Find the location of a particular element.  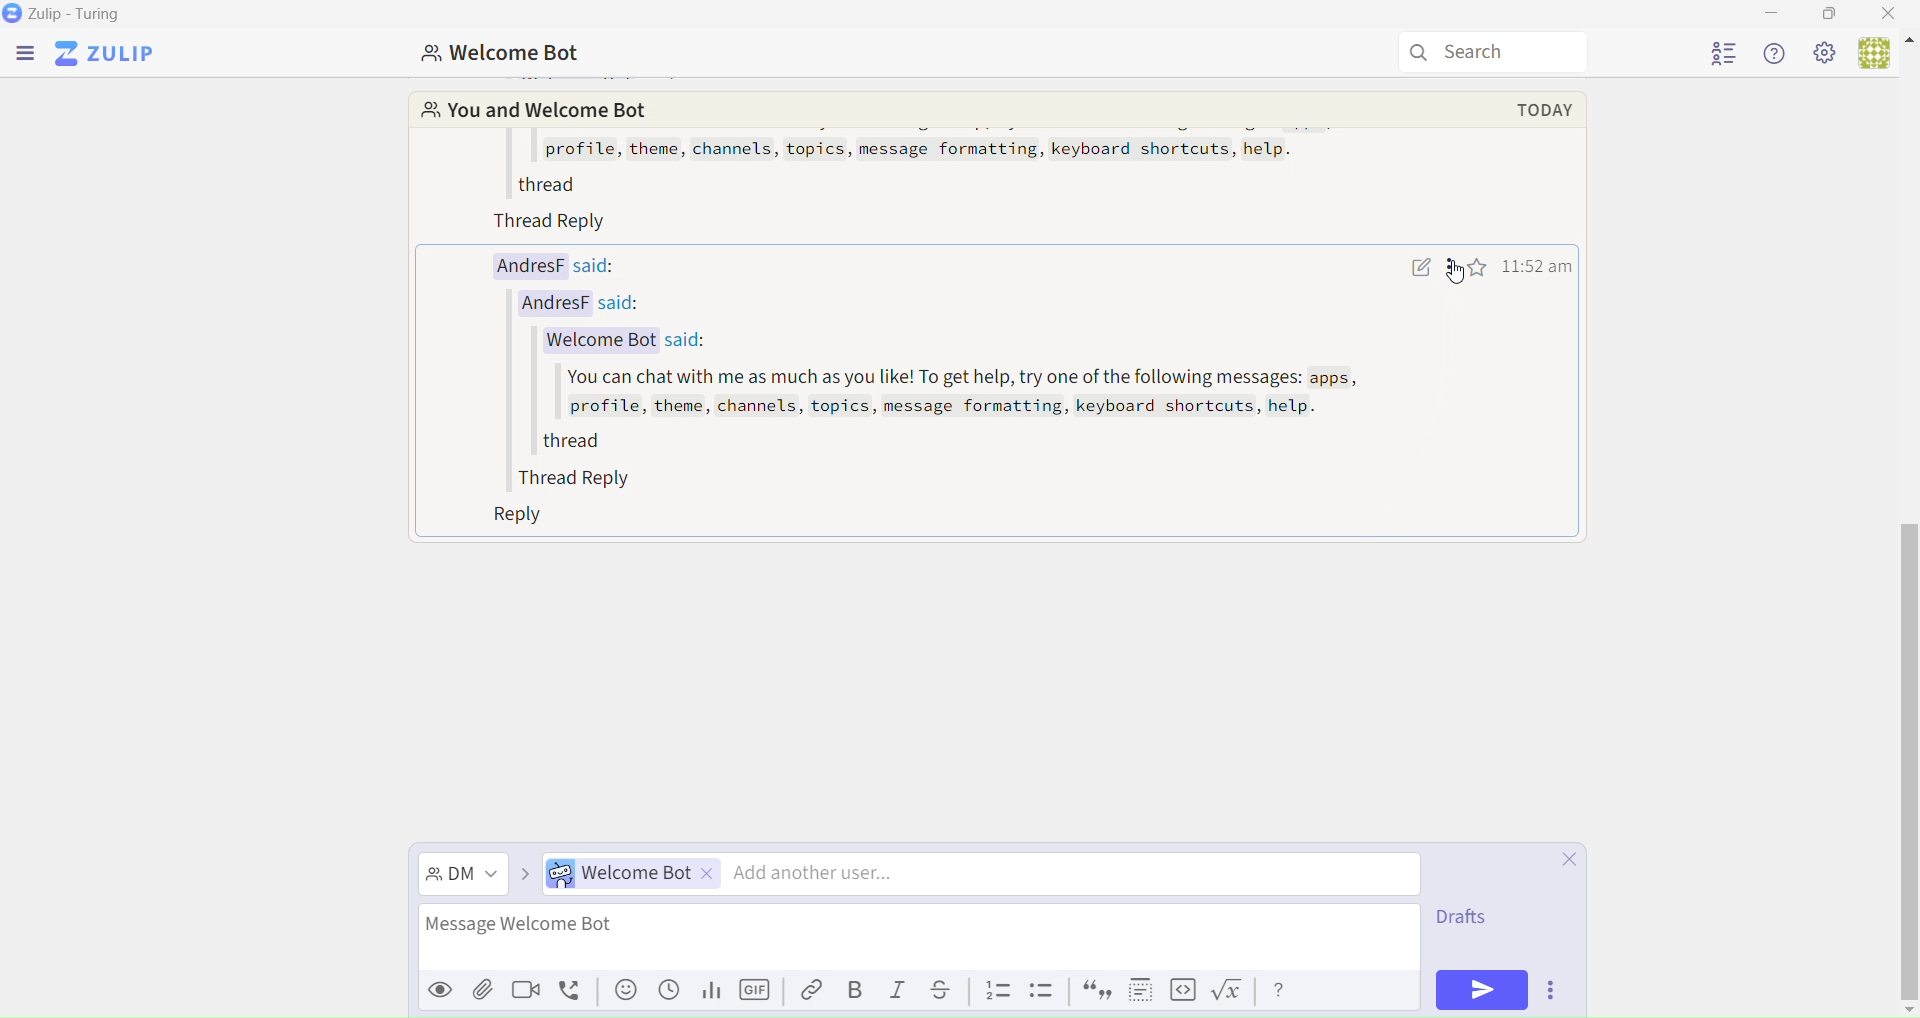

Search is located at coordinates (1494, 50).